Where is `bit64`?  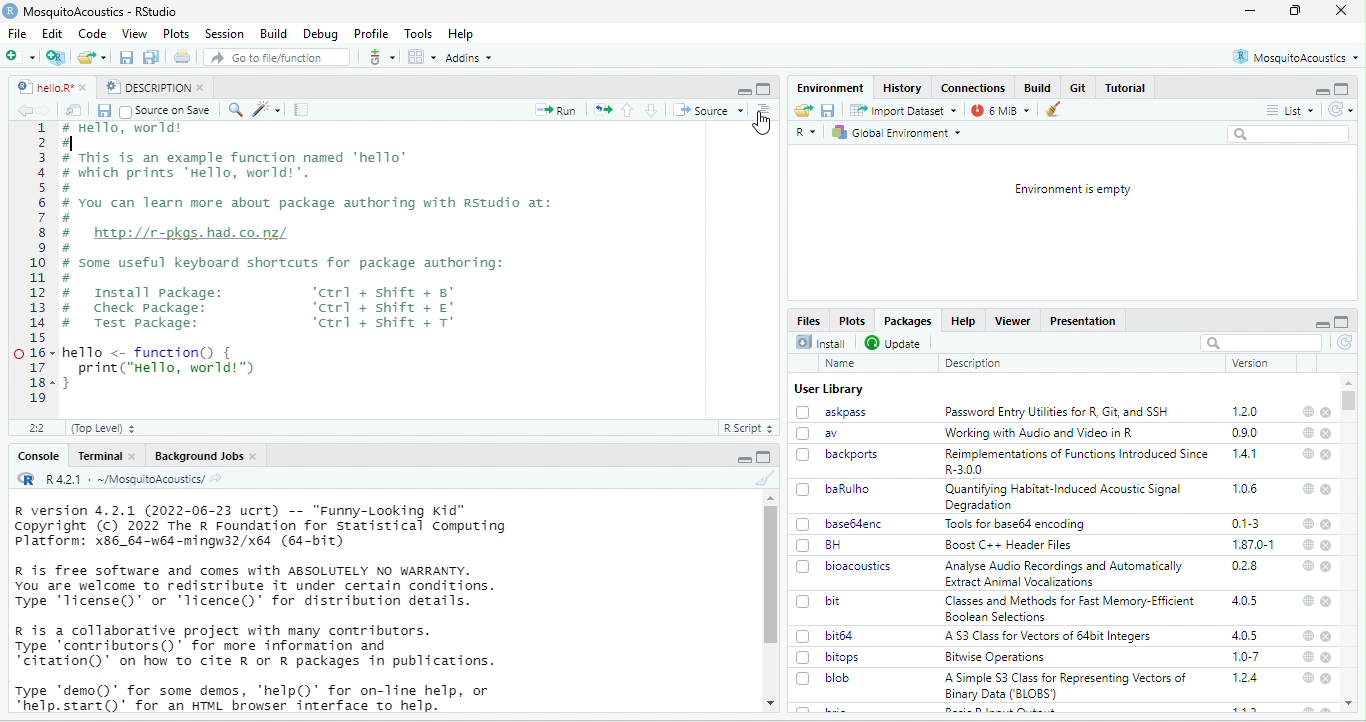 bit64 is located at coordinates (827, 635).